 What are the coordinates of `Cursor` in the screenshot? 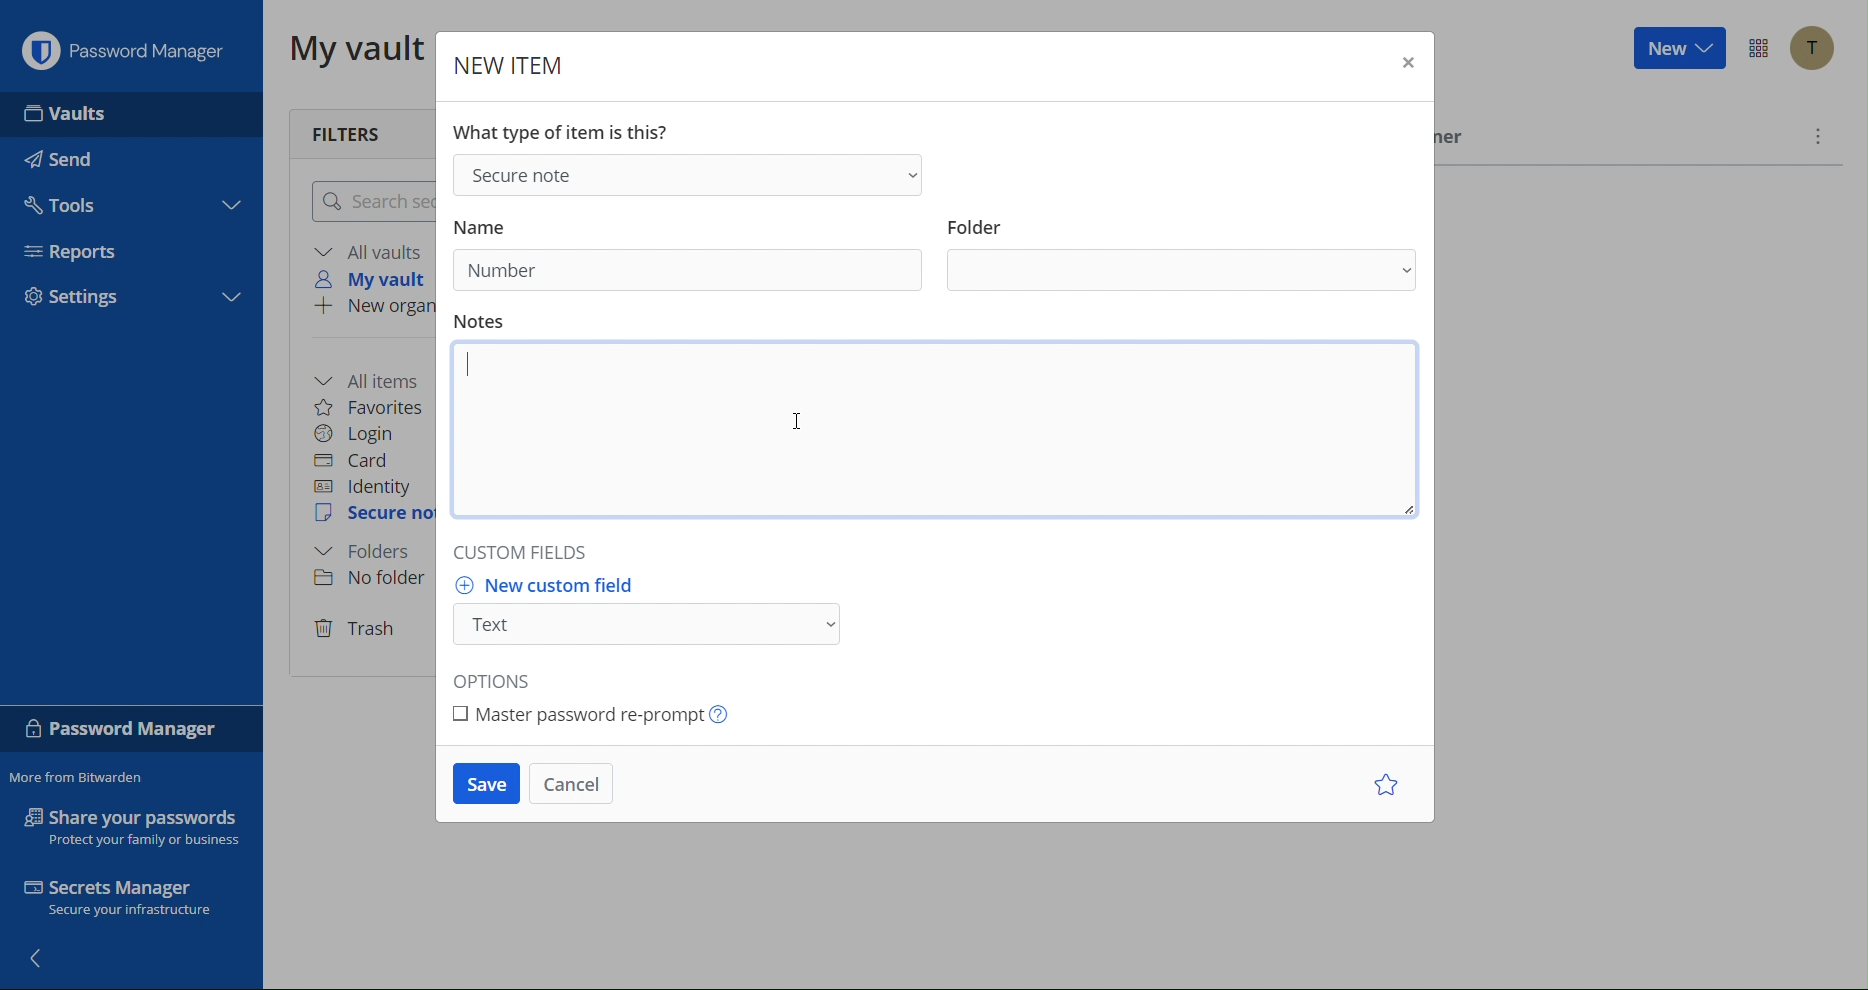 It's located at (799, 424).